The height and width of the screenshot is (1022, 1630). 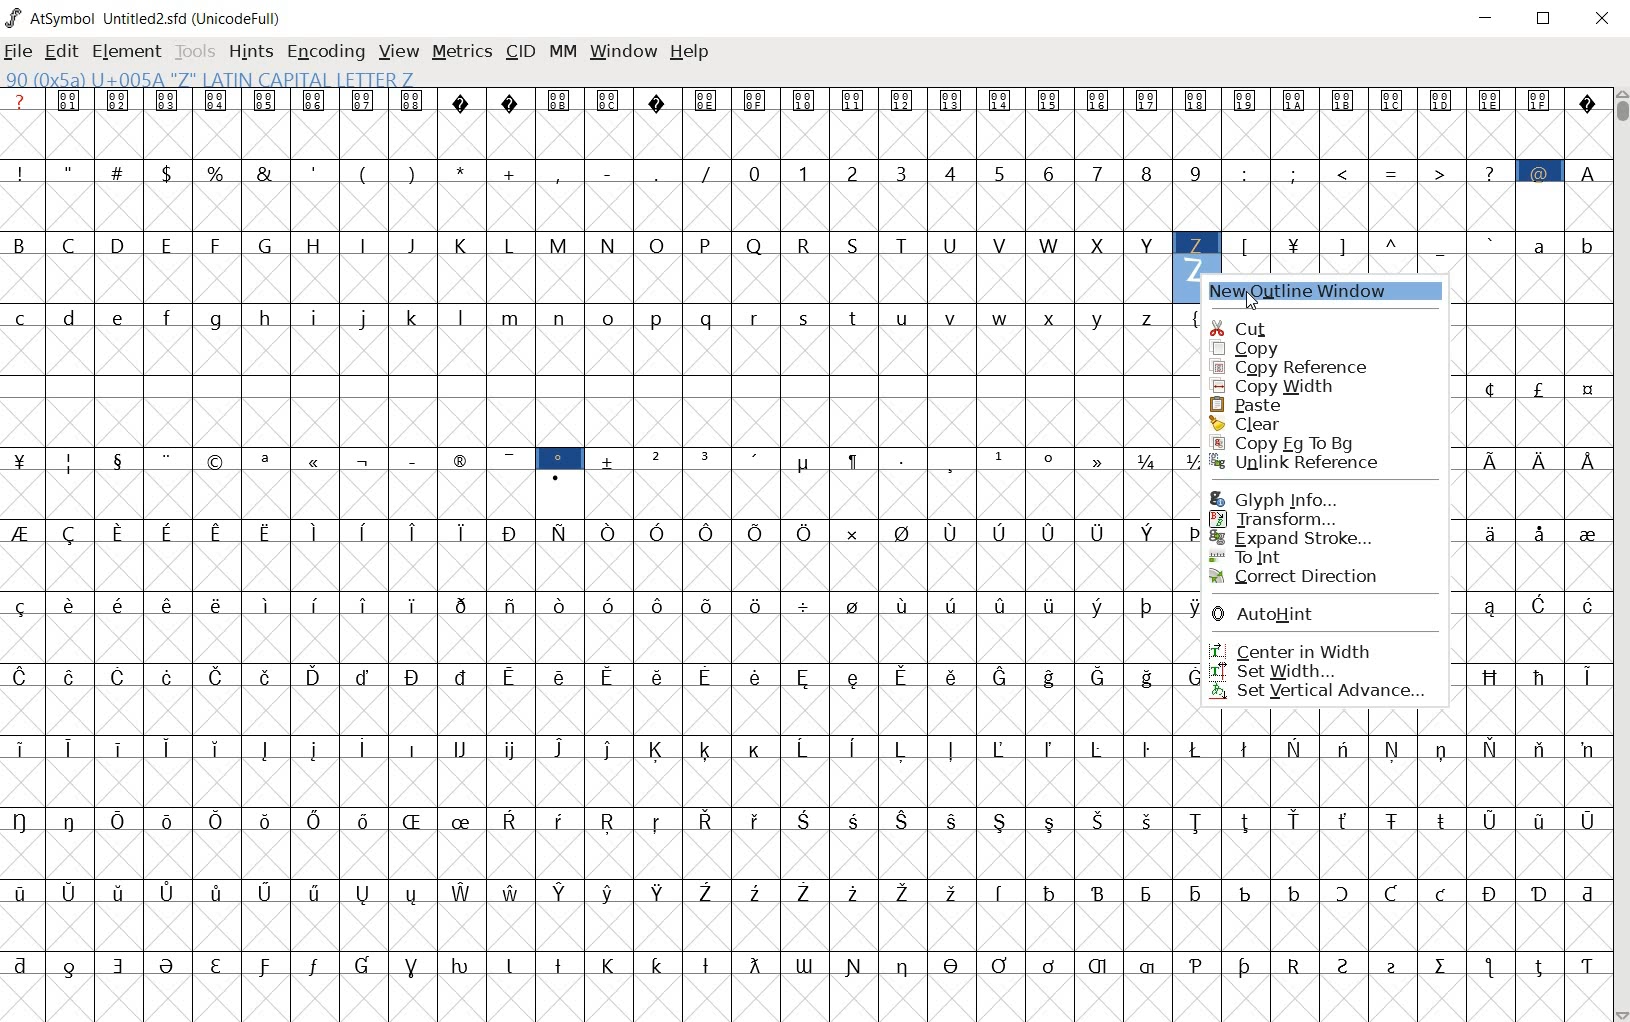 What do you see at coordinates (1196, 245) in the screenshot?
I see `90(0x5a) U+005A "Z" LATIN CAPITAL LETTER Z` at bounding box center [1196, 245].